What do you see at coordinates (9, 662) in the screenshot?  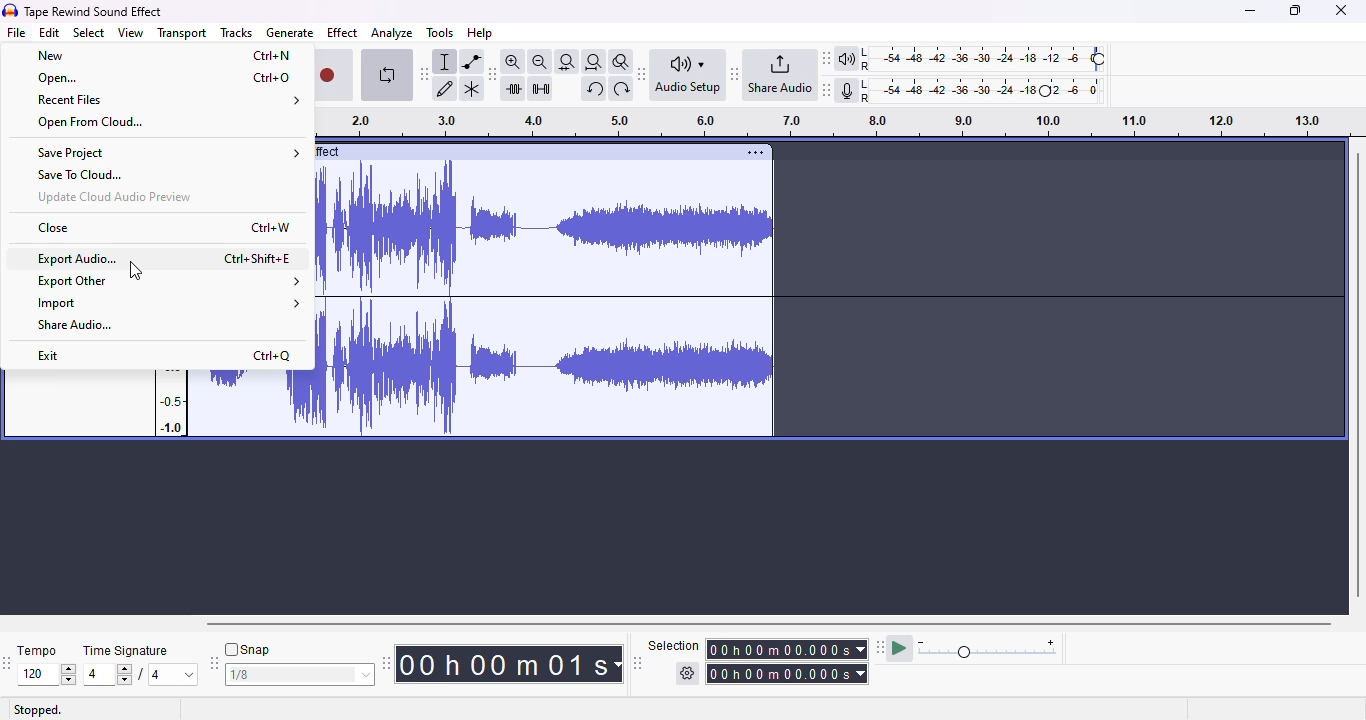 I see `audacity time signature toolbar` at bounding box center [9, 662].